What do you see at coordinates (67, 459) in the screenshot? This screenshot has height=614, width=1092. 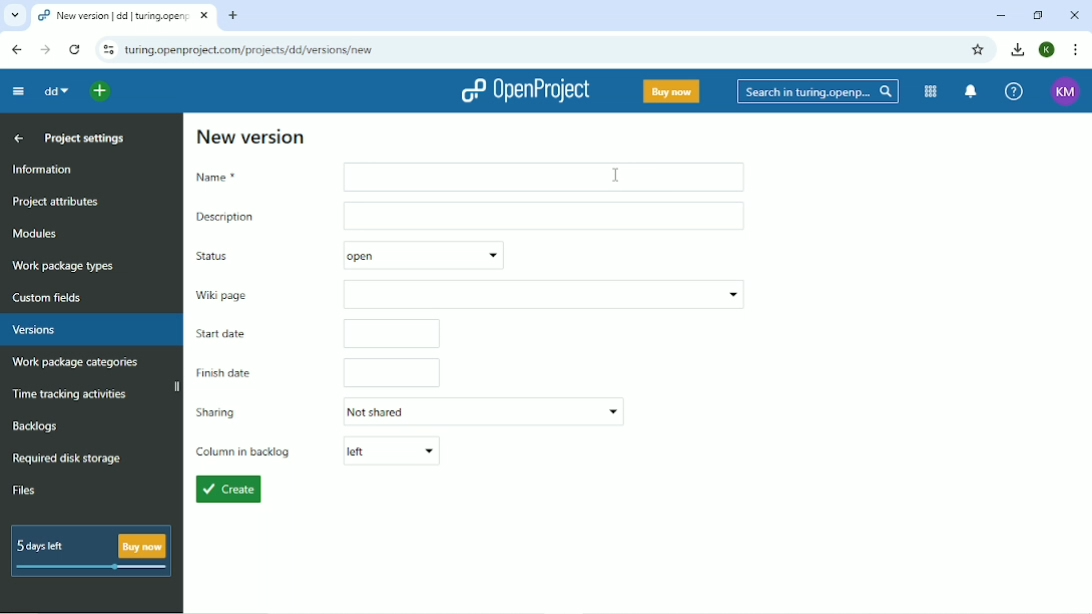 I see `Required disk storage` at bounding box center [67, 459].